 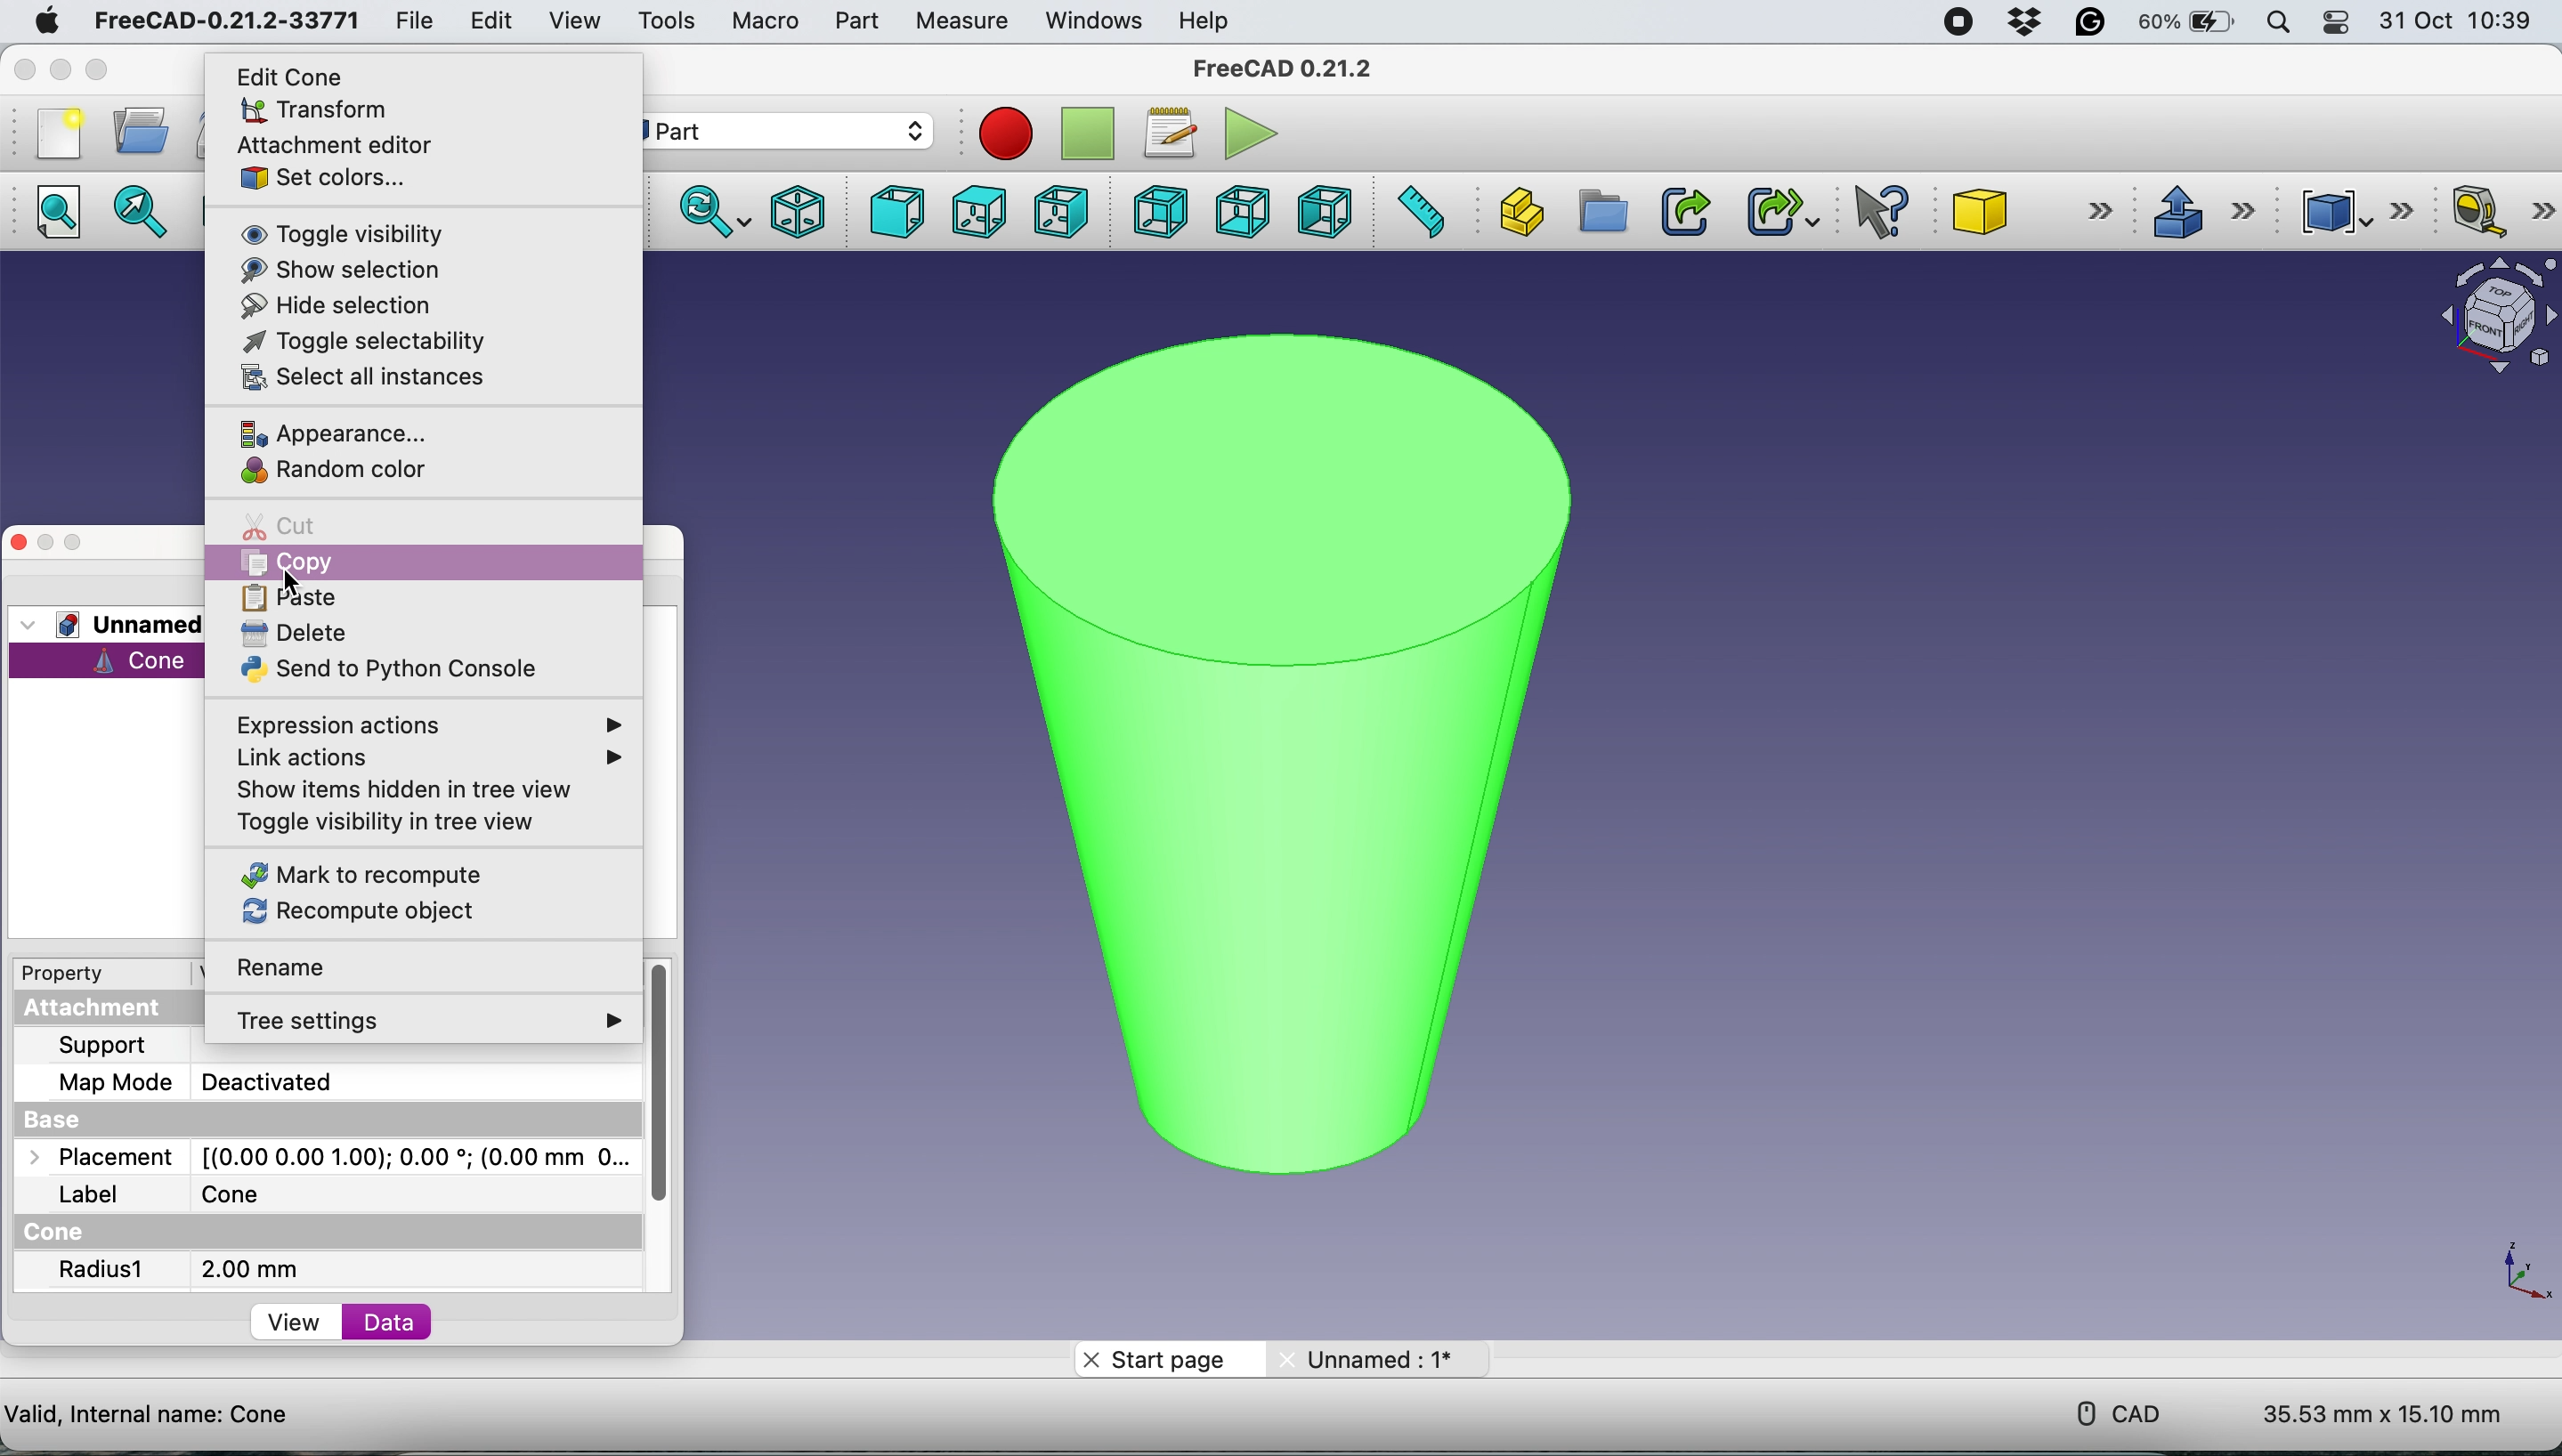 I want to click on recompute object, so click(x=362, y=911).